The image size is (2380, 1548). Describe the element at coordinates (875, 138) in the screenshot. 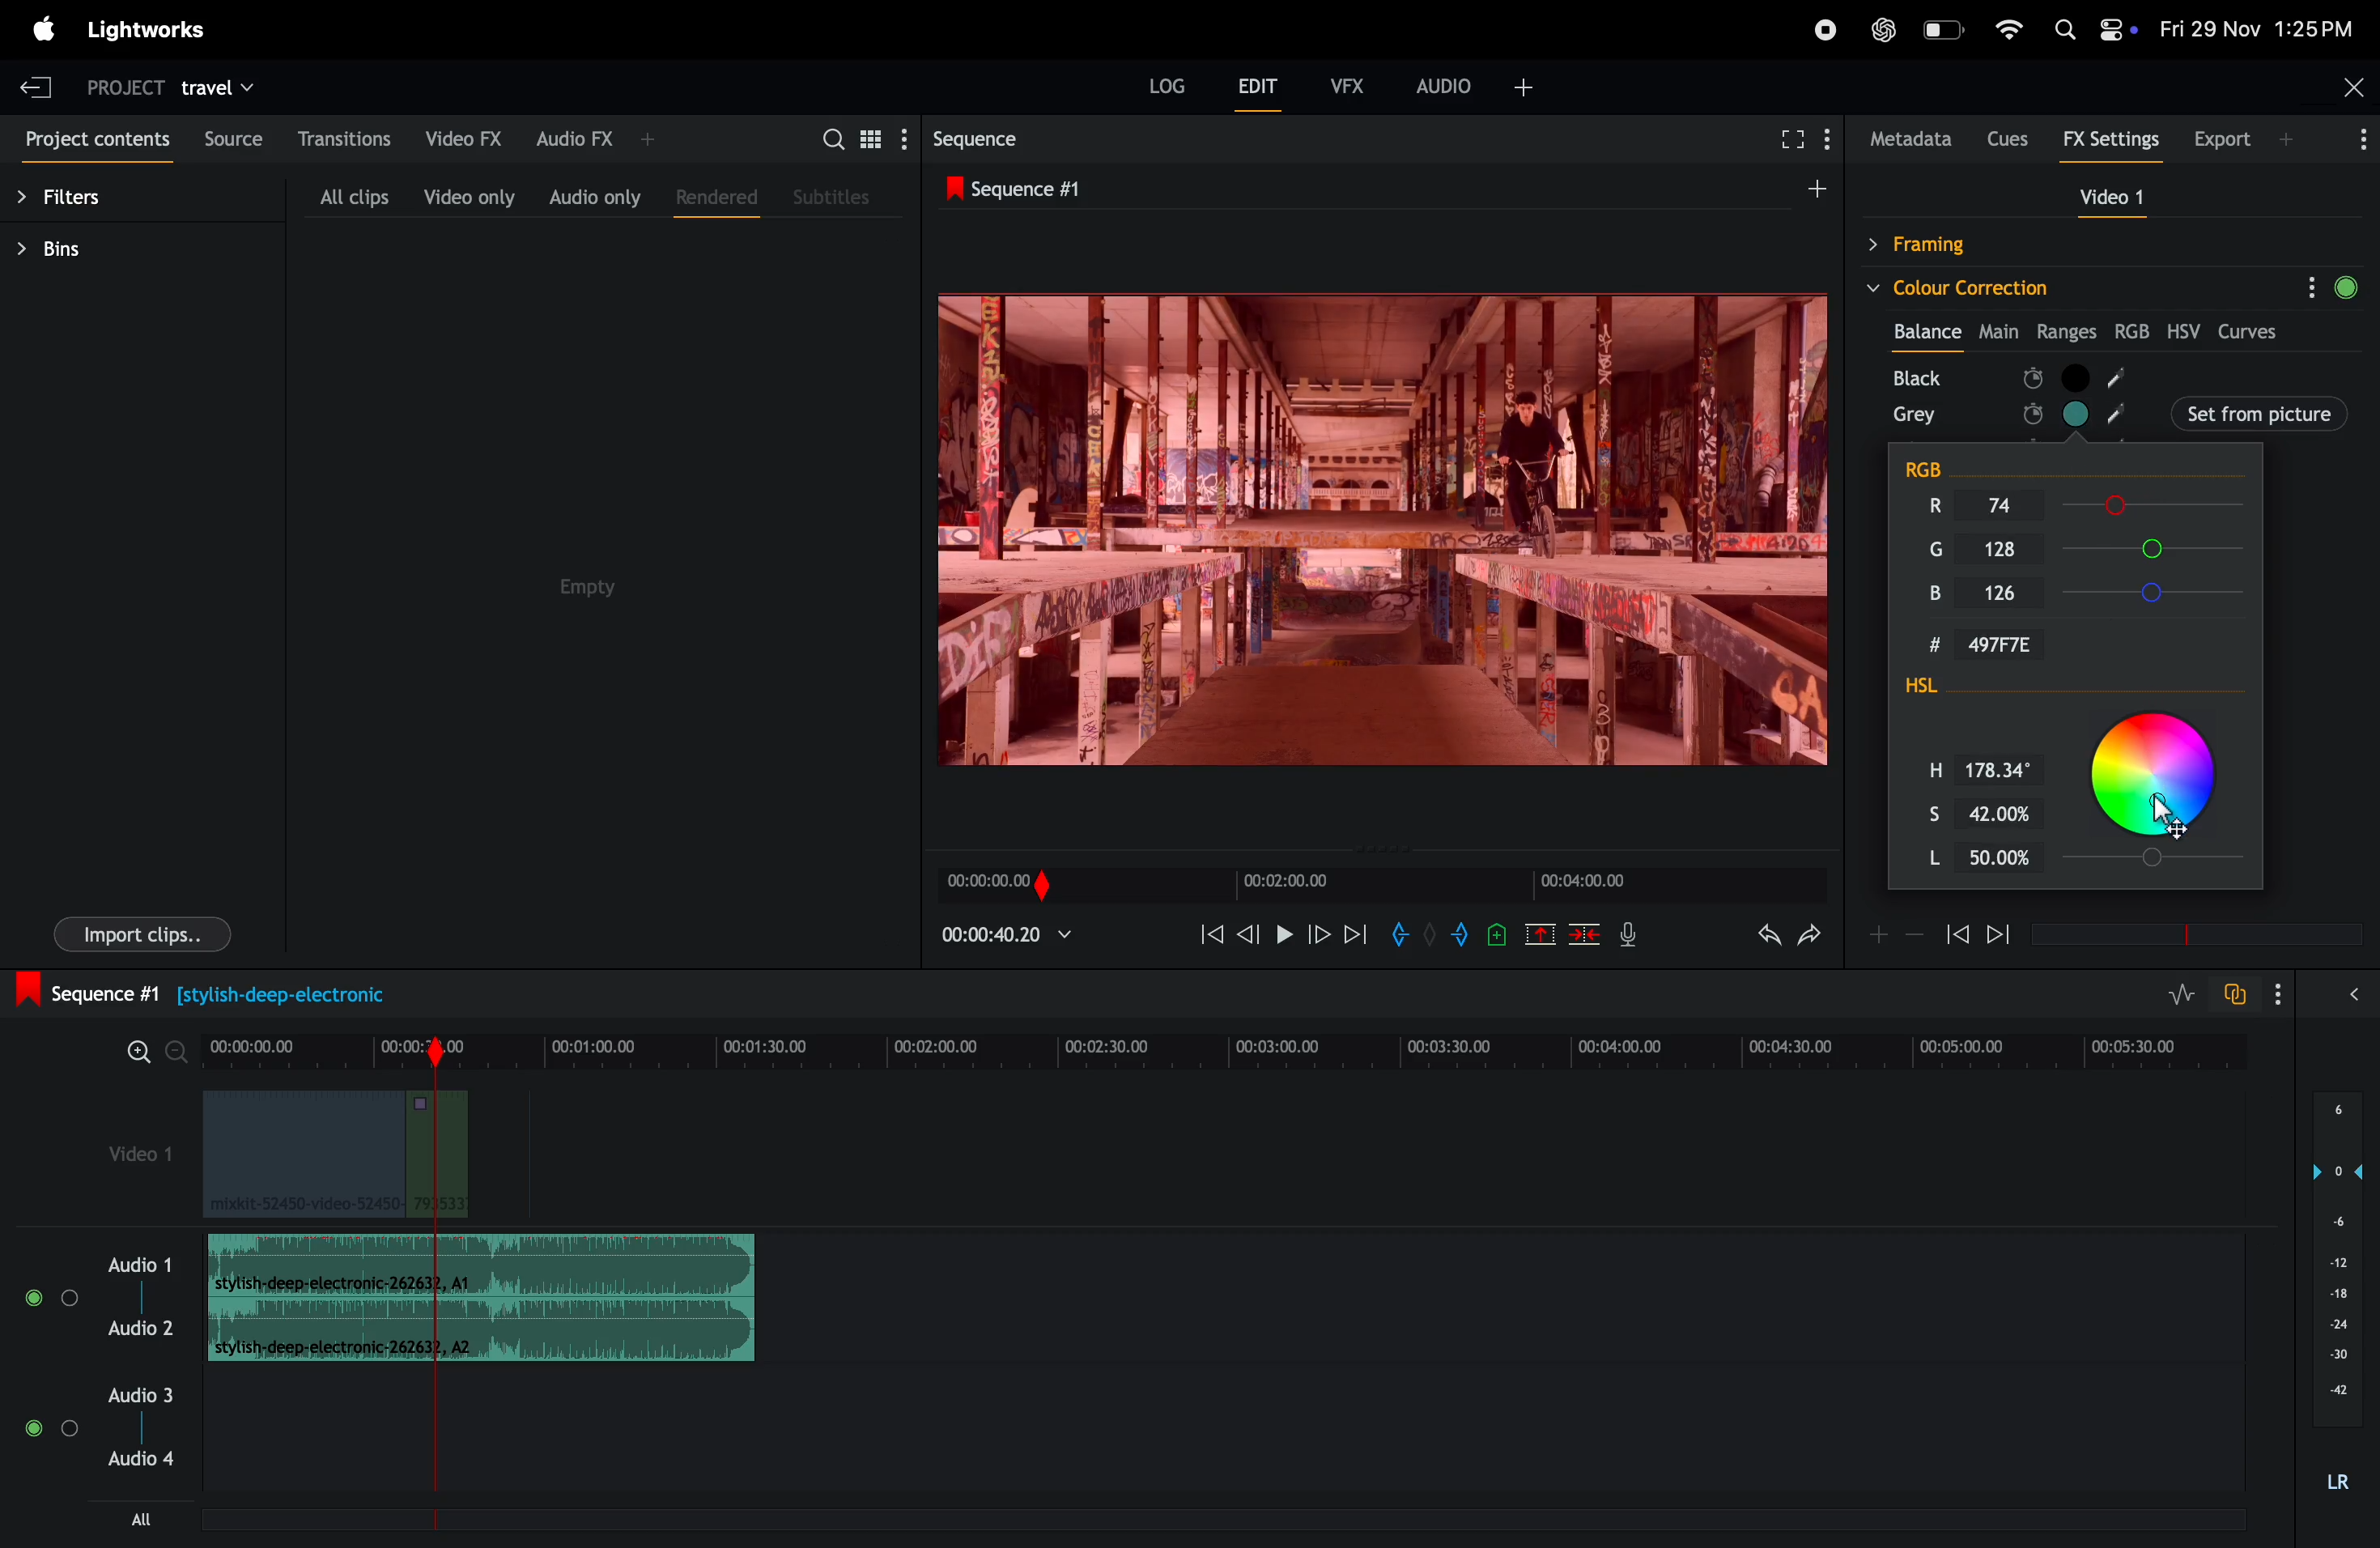

I see `toggle between list view` at that location.